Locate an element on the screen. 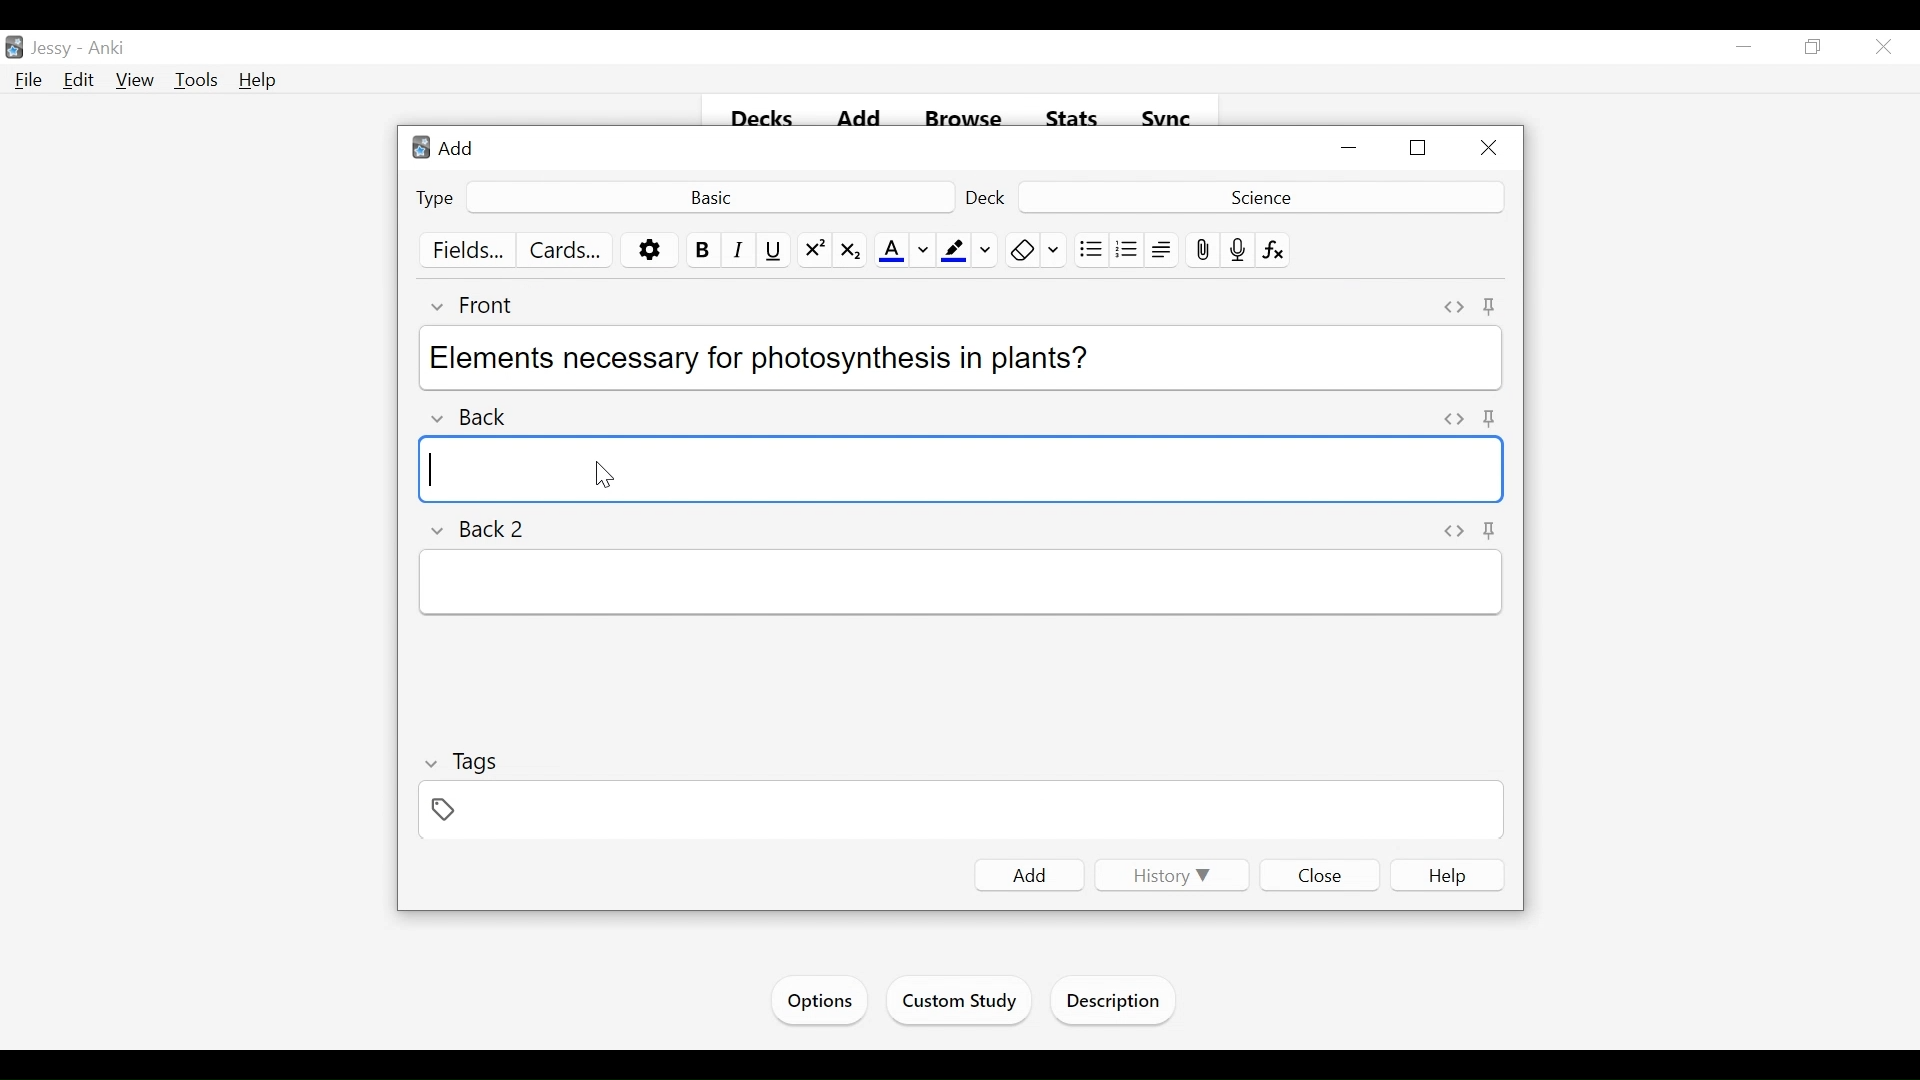 The image size is (1920, 1080). Ordered list is located at coordinates (1127, 250).